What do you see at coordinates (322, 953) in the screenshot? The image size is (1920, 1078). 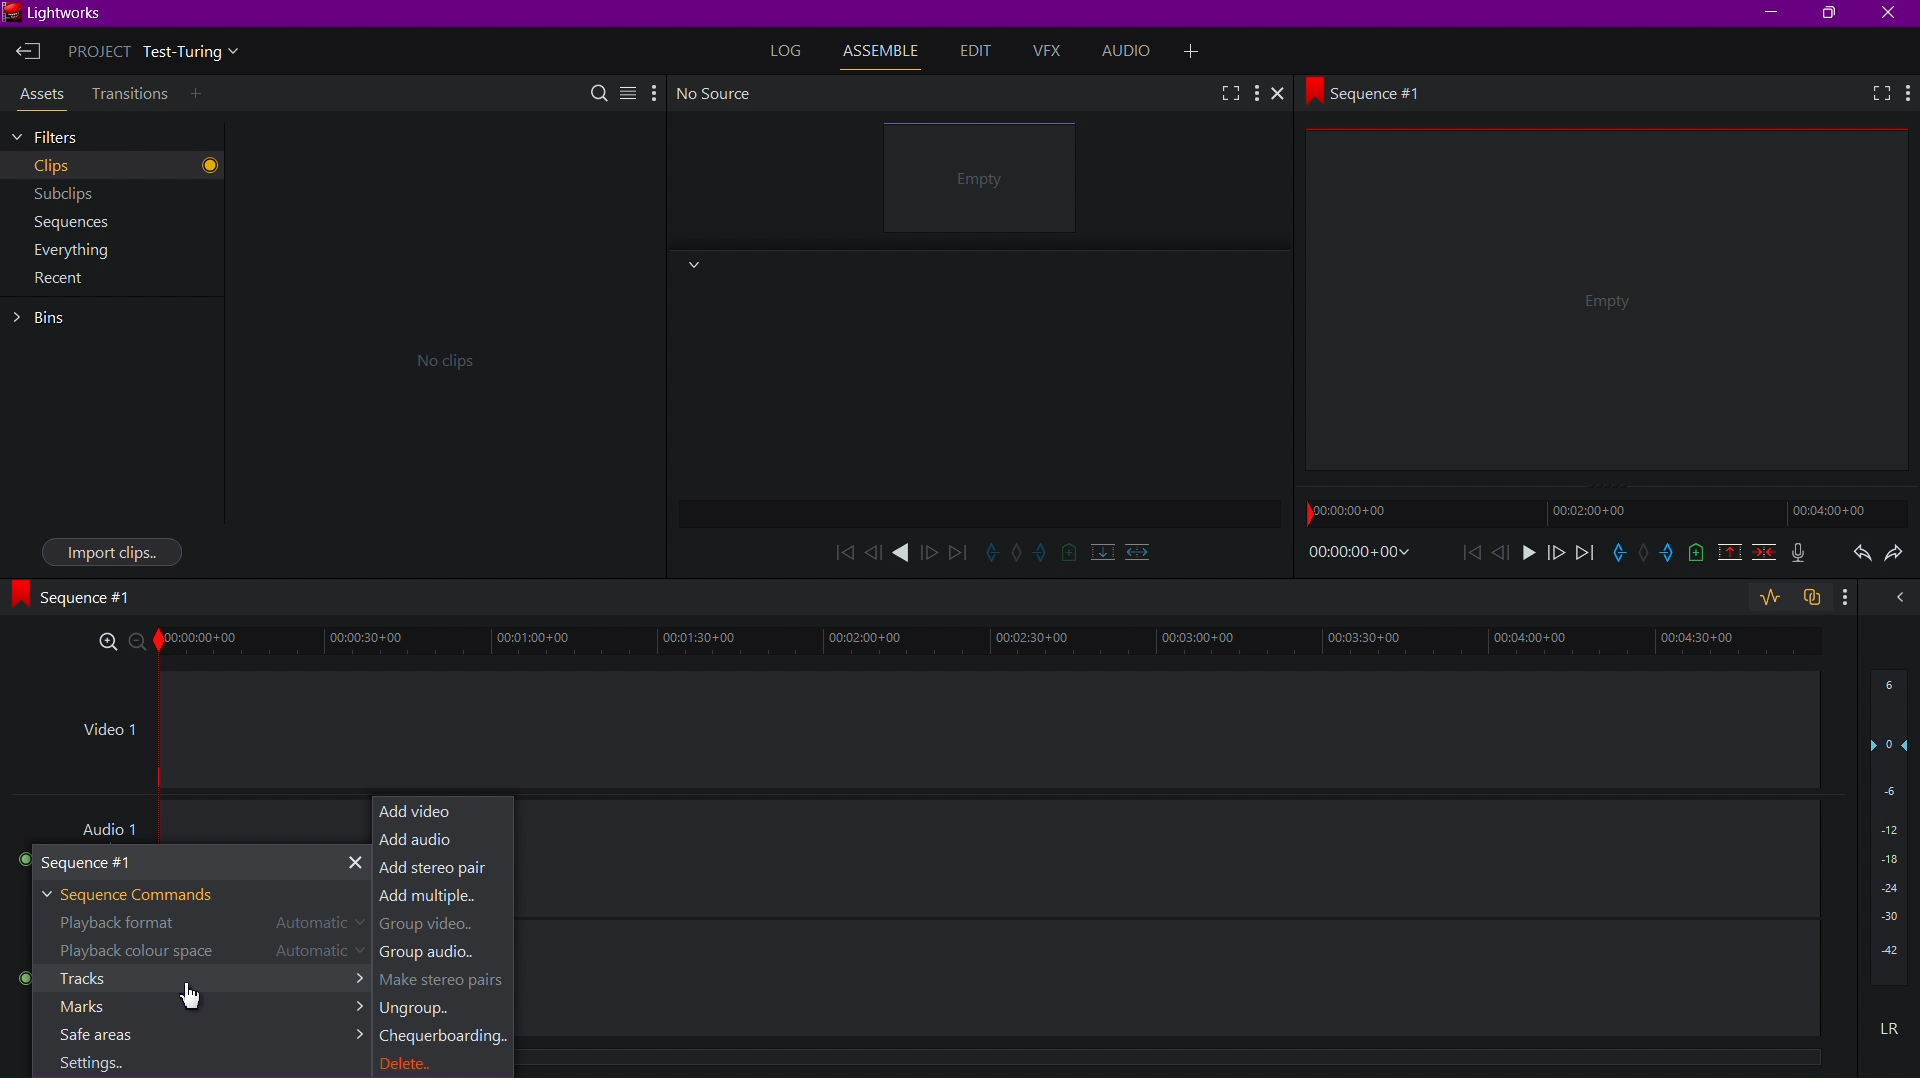 I see `automatic` at bounding box center [322, 953].